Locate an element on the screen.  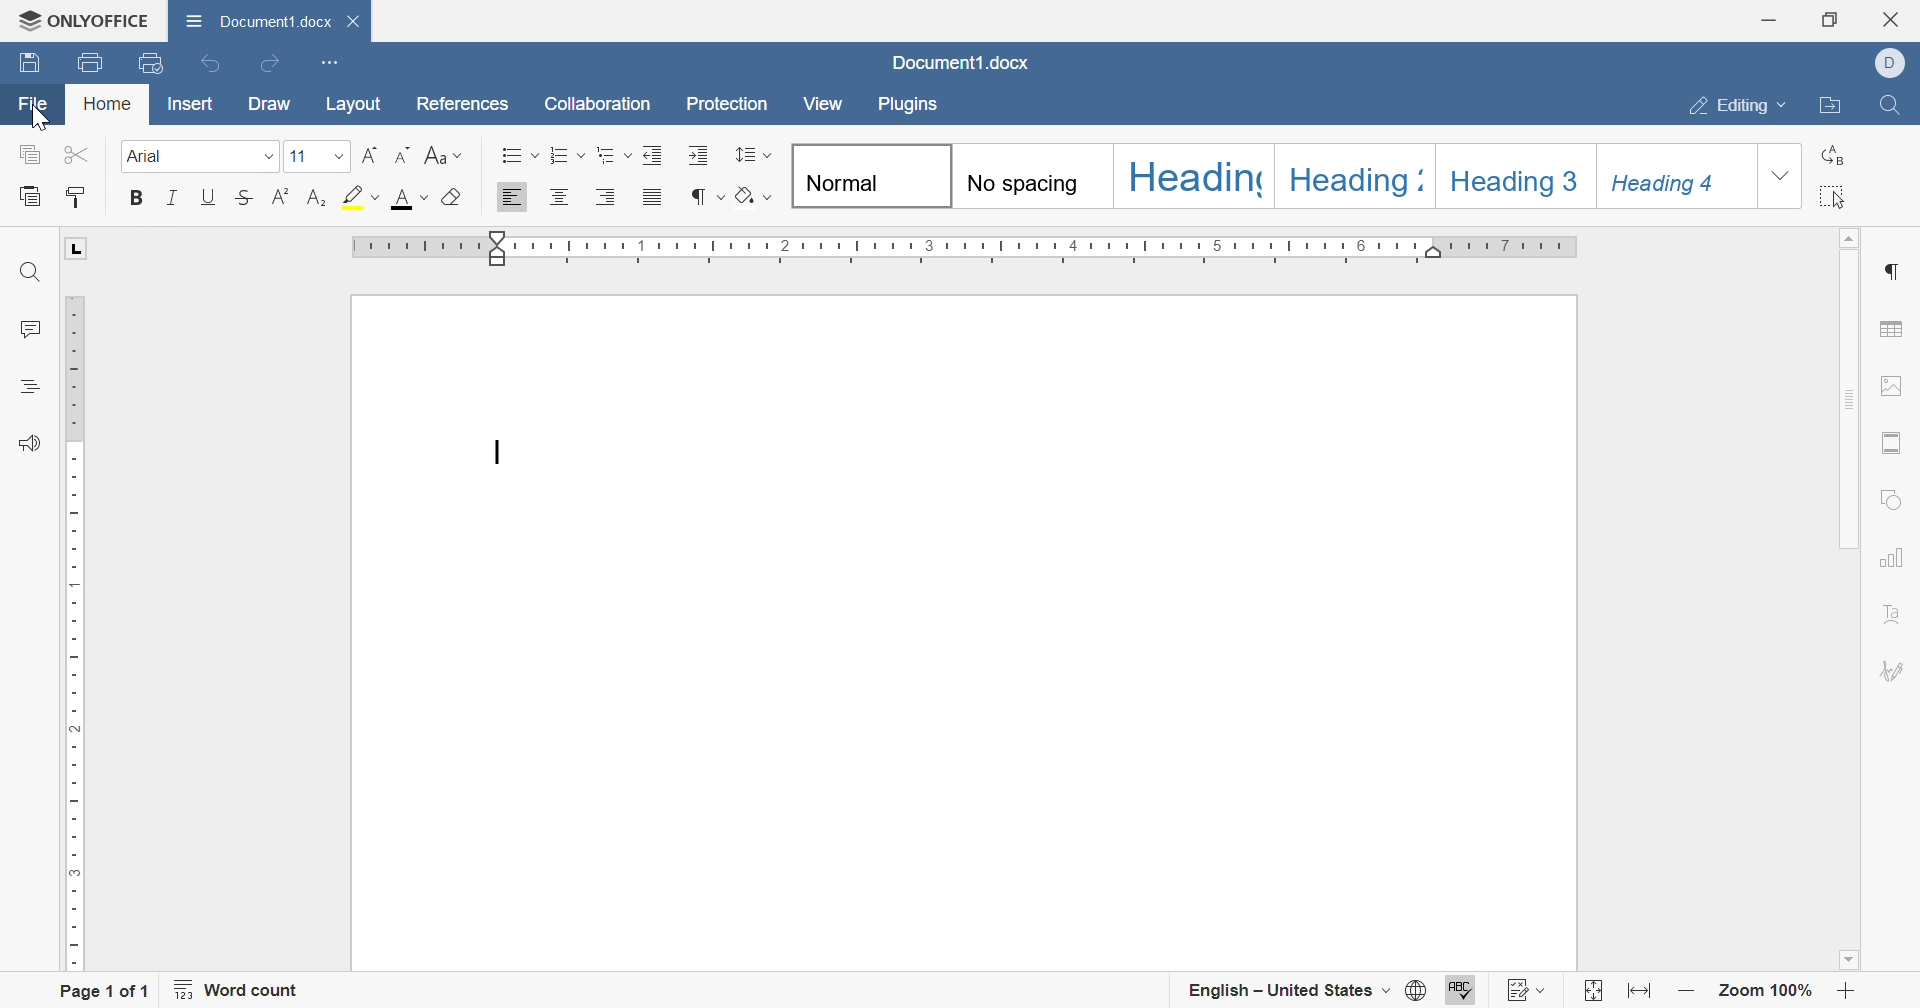
chart settings is located at coordinates (1894, 559).